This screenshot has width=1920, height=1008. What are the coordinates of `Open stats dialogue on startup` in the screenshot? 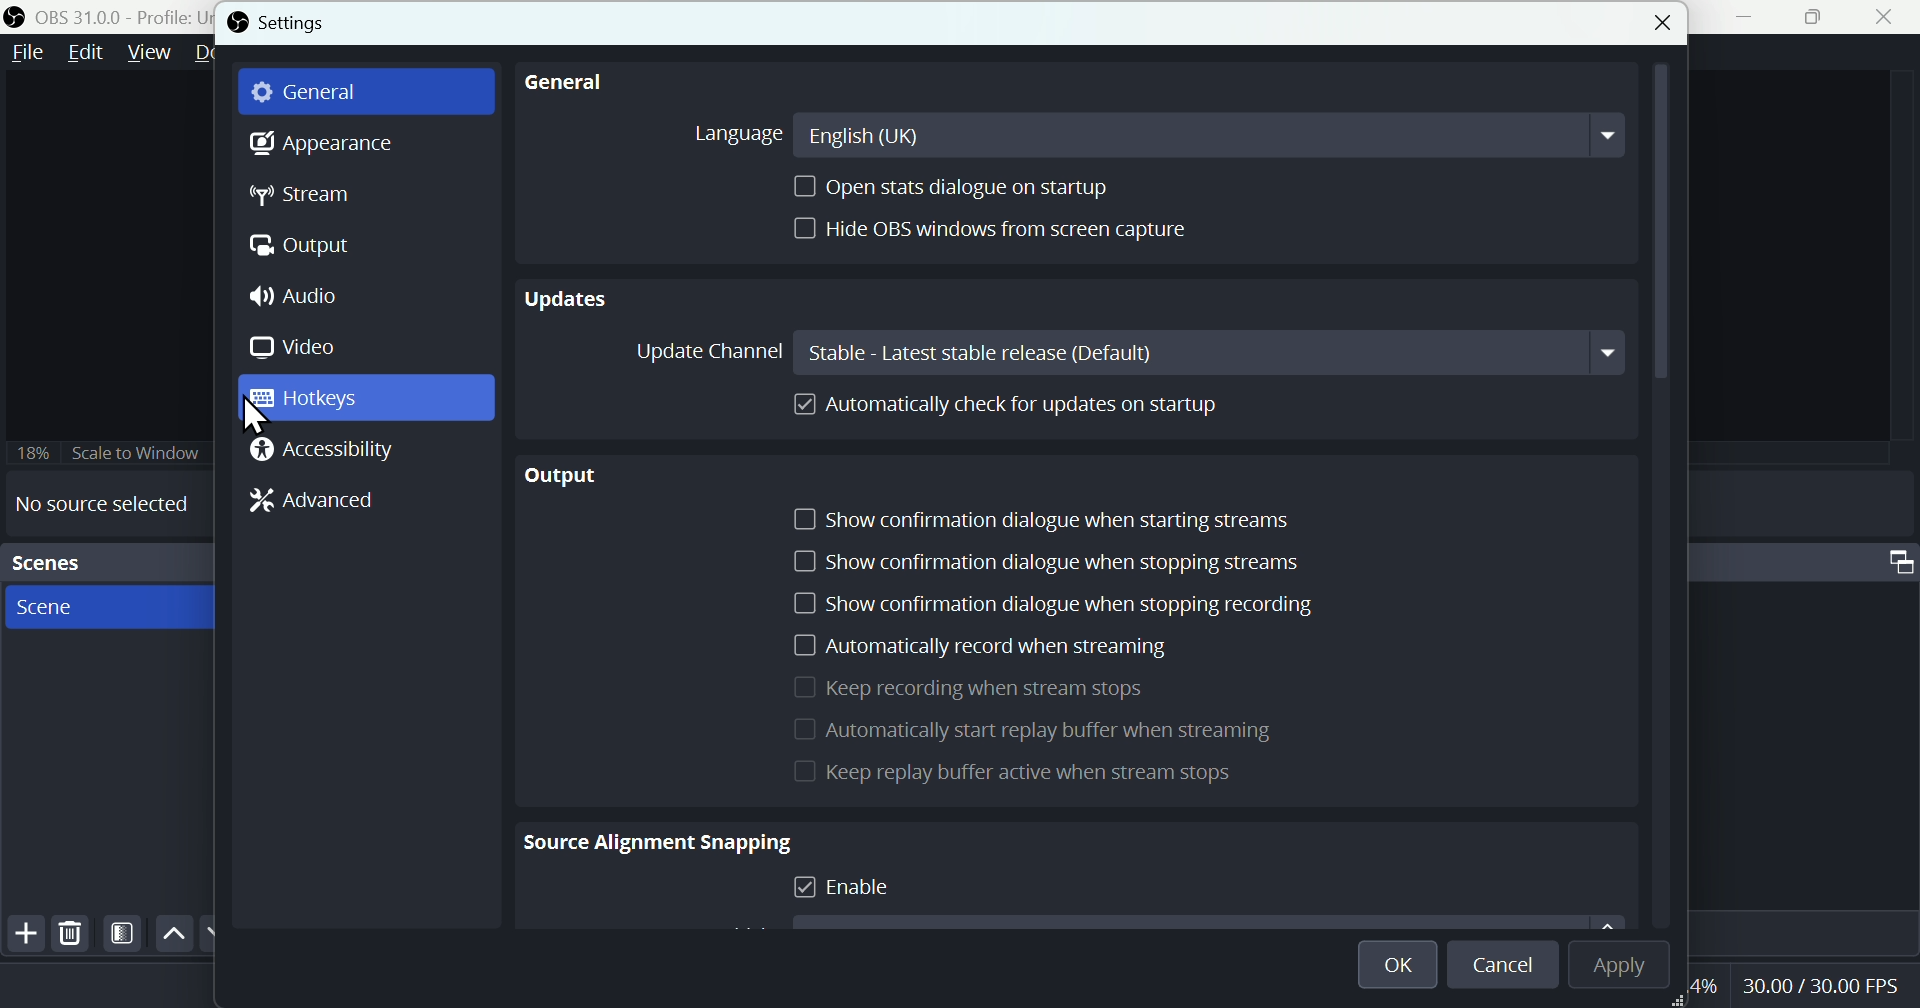 It's located at (953, 189).